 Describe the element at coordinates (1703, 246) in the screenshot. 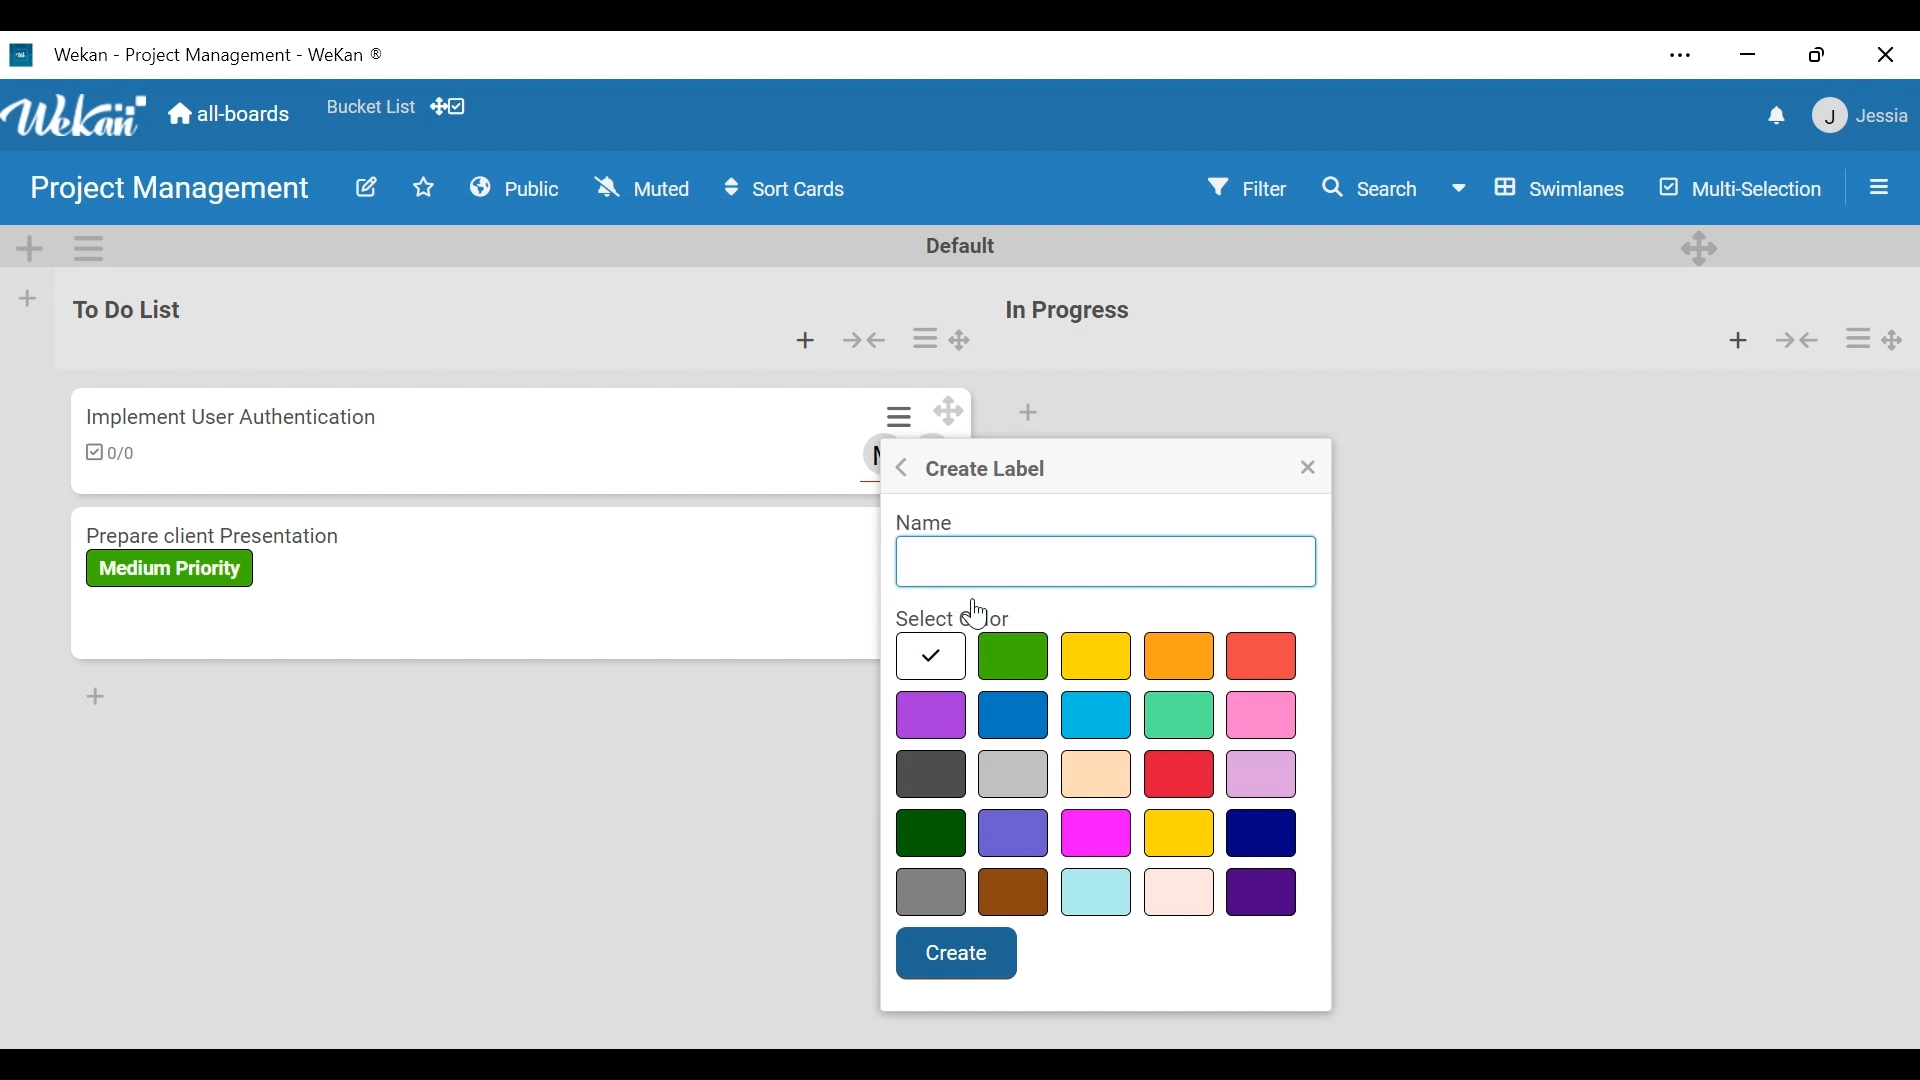

I see `Desktop drag handles` at that location.